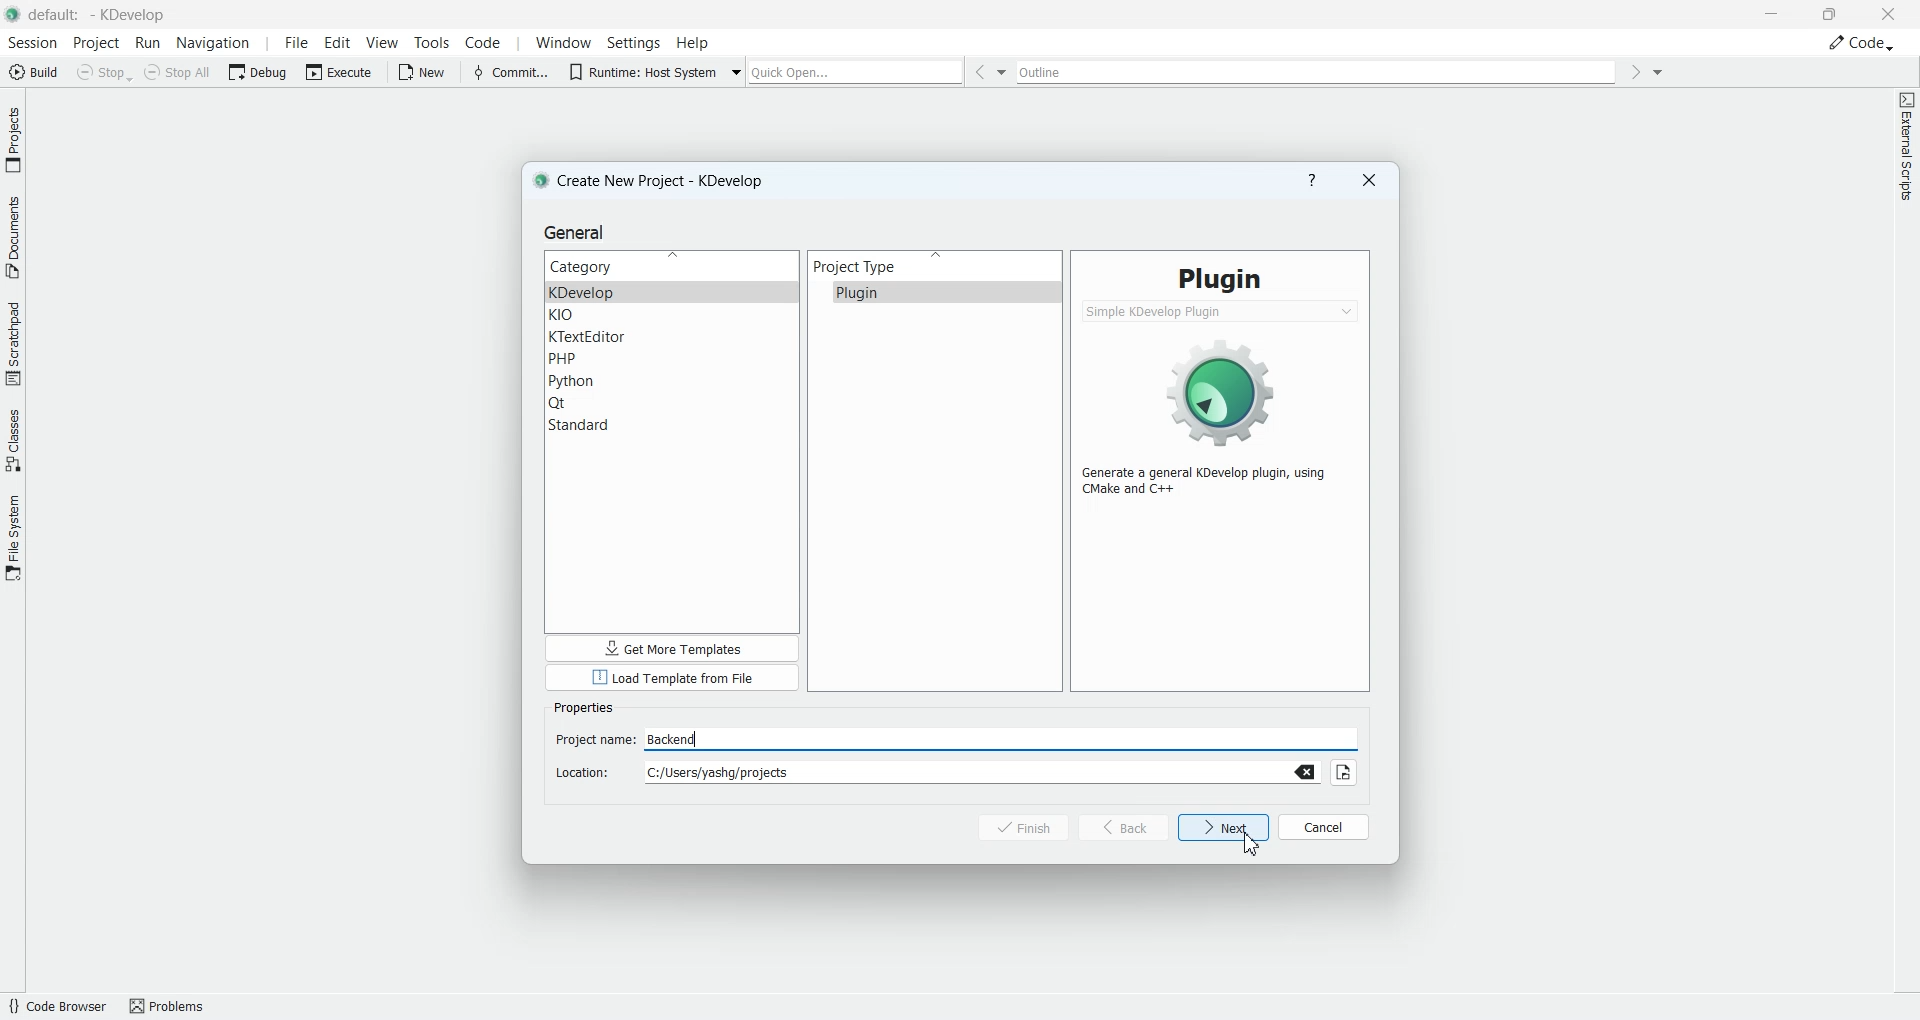  What do you see at coordinates (673, 381) in the screenshot?
I see `Python` at bounding box center [673, 381].